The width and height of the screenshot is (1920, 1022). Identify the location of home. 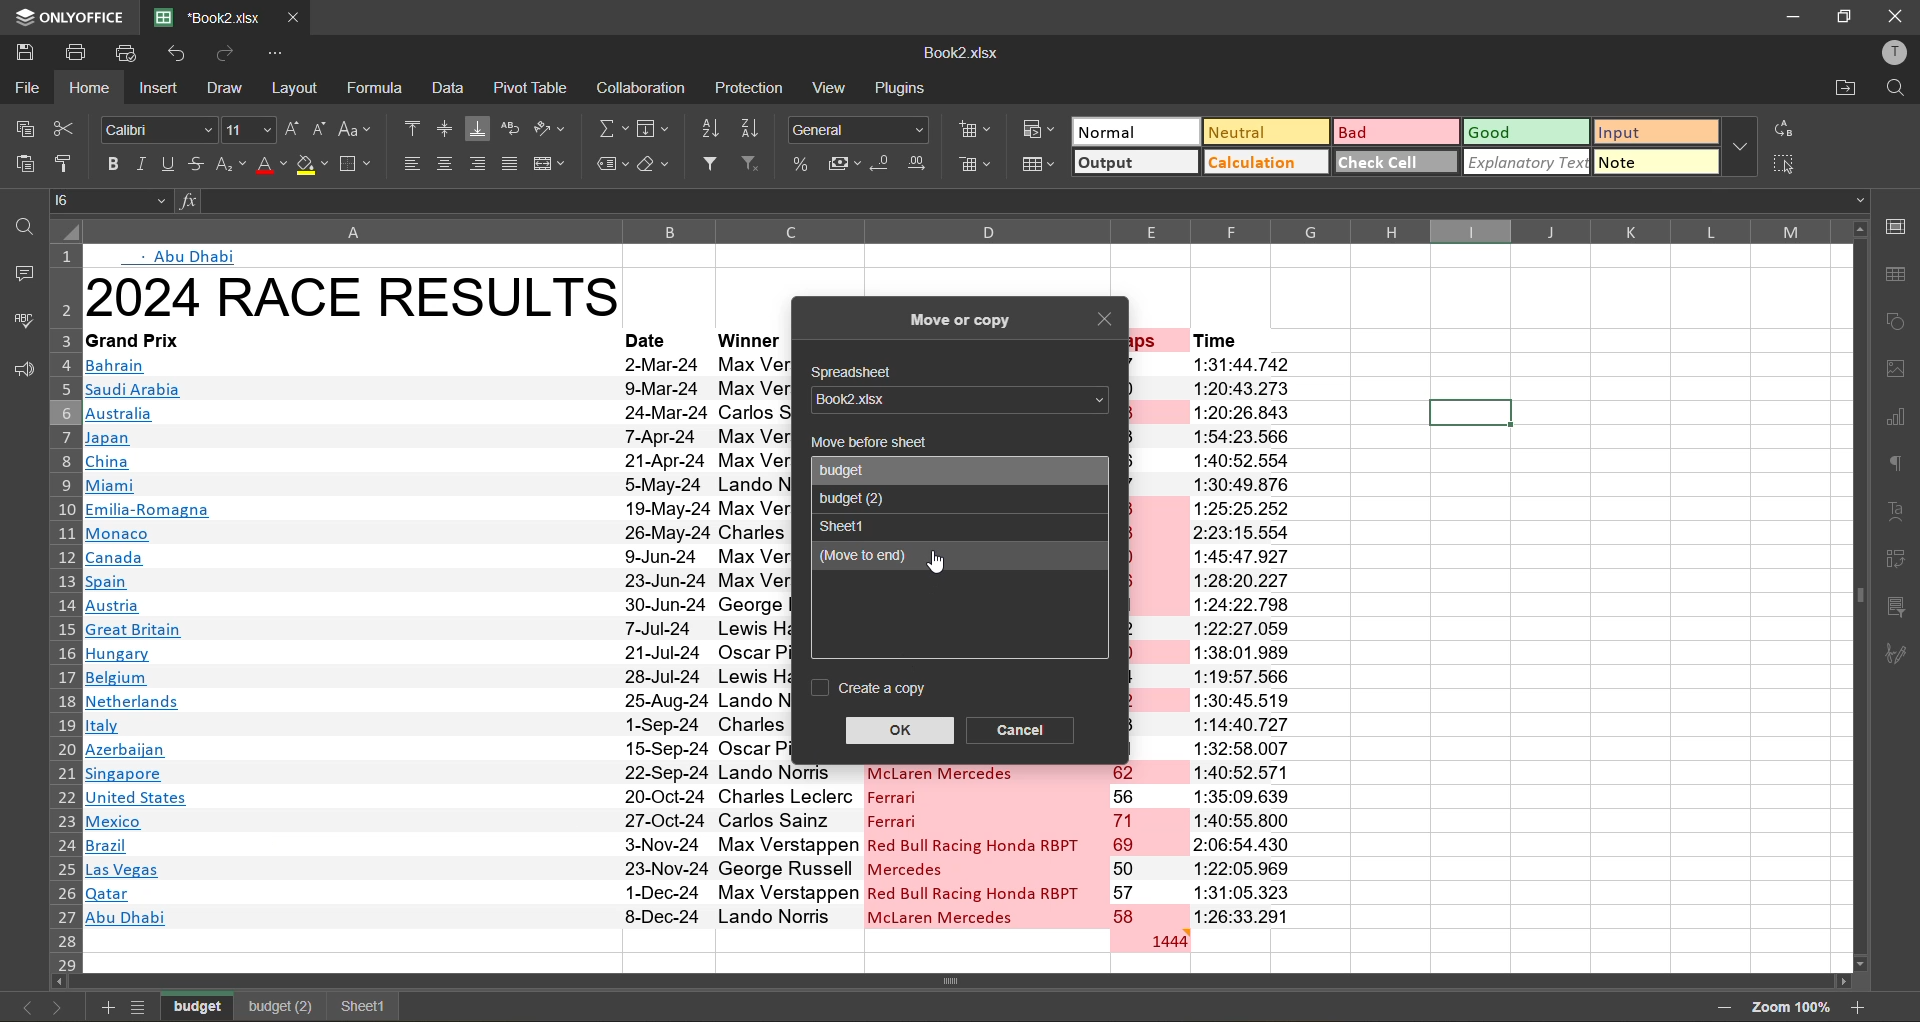
(95, 87).